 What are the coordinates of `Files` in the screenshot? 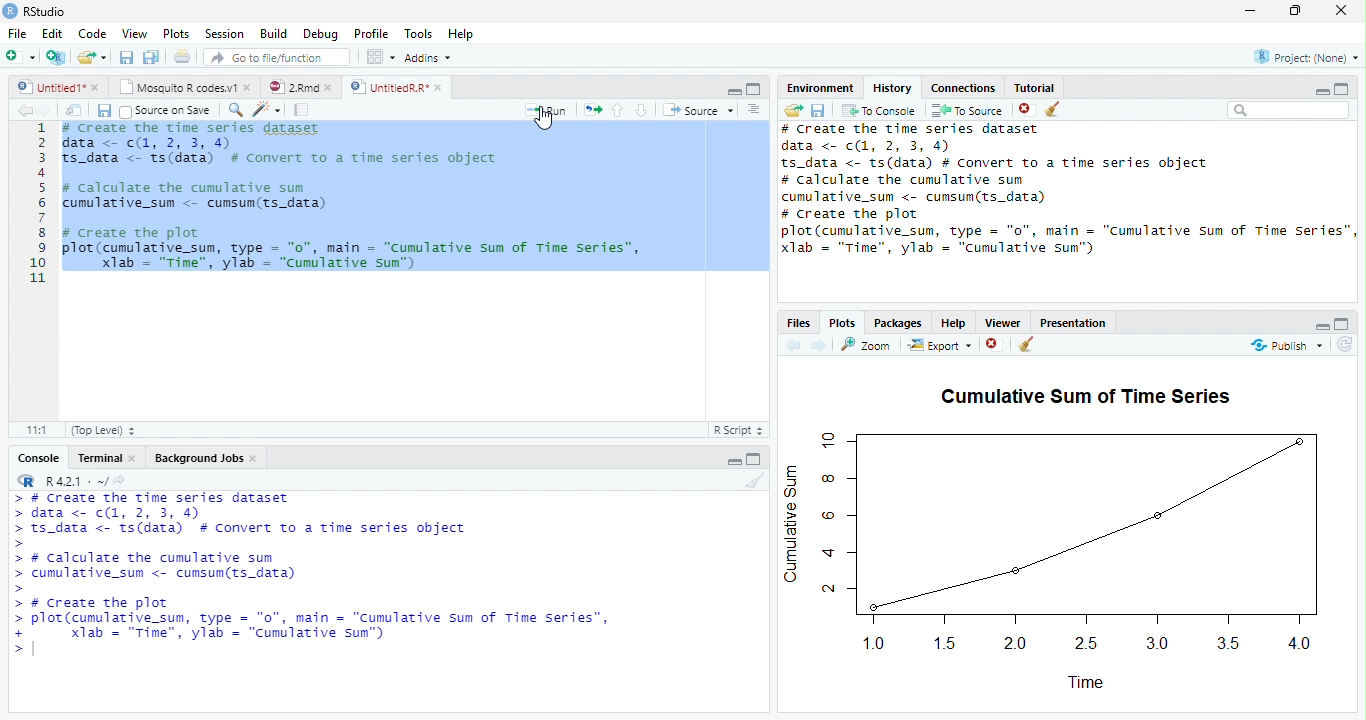 It's located at (802, 323).